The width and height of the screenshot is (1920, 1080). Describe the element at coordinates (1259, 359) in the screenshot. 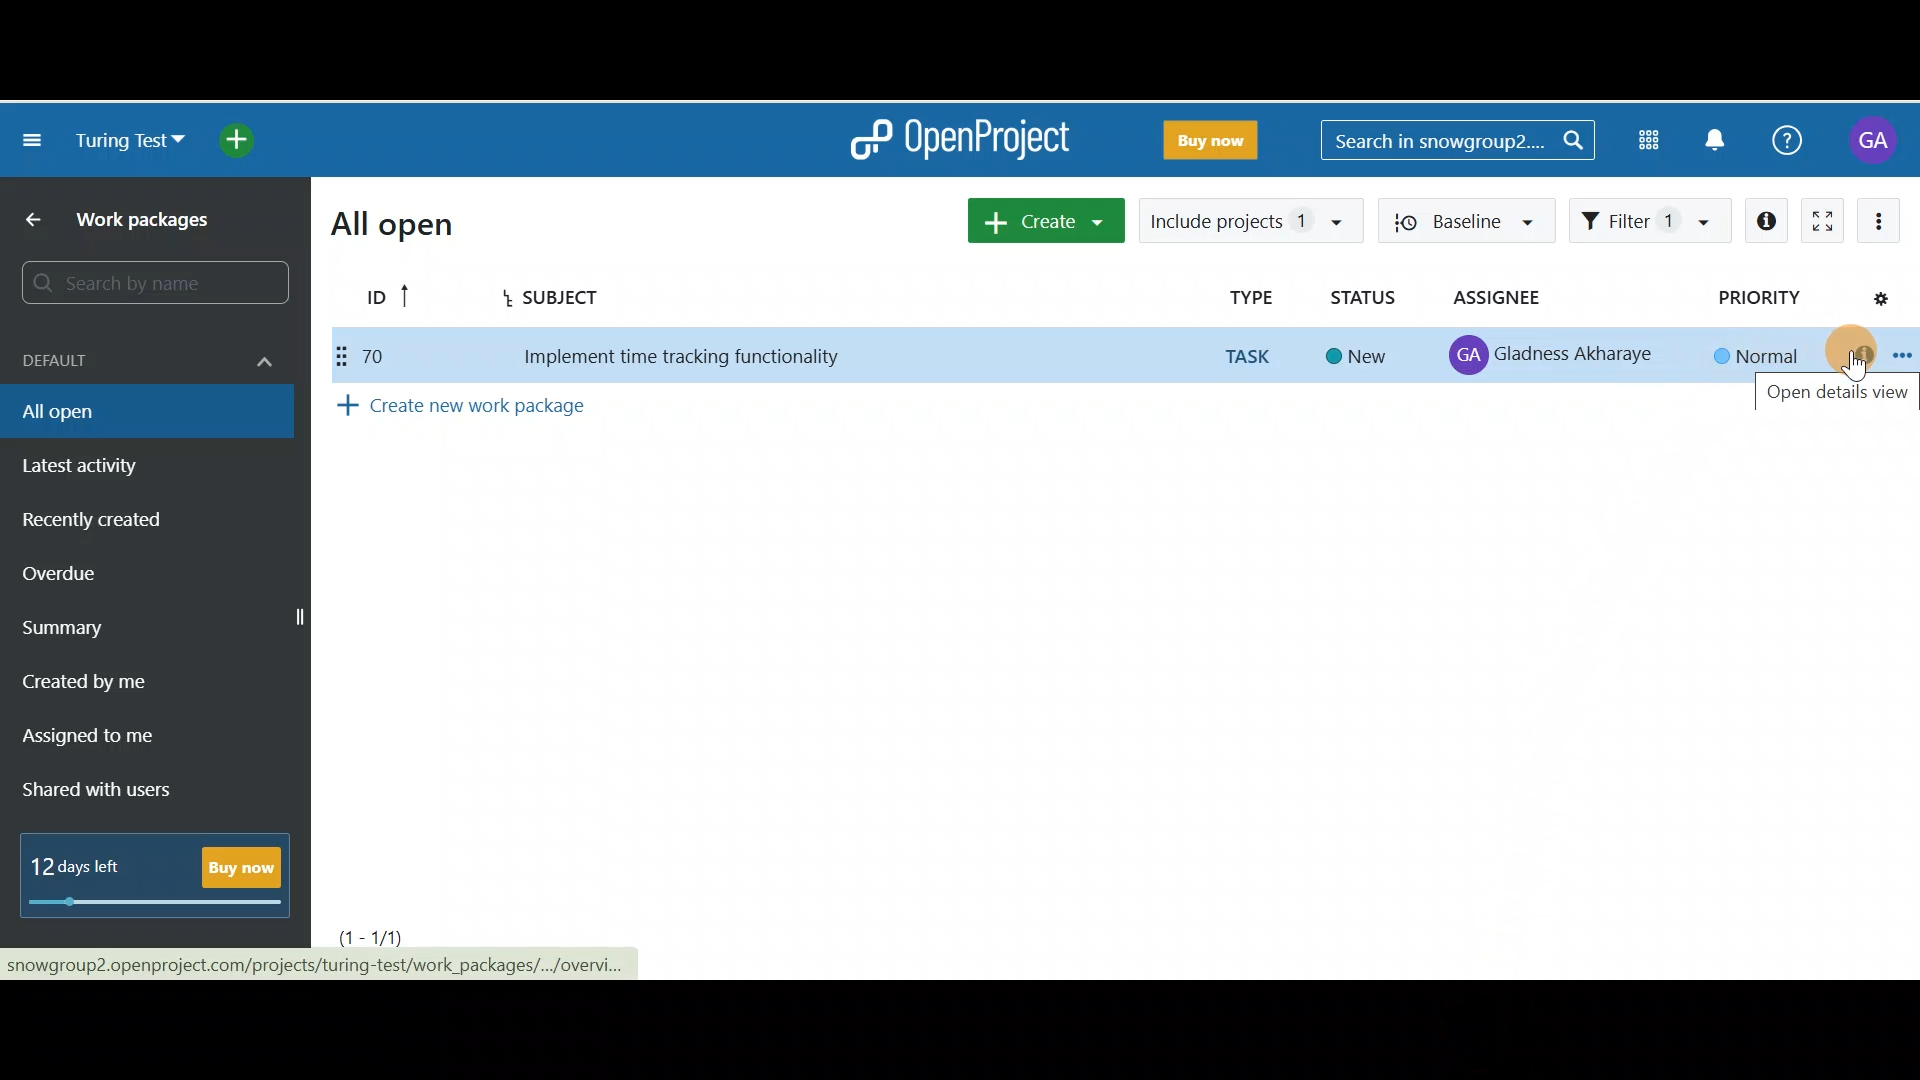

I see `TASK` at that location.